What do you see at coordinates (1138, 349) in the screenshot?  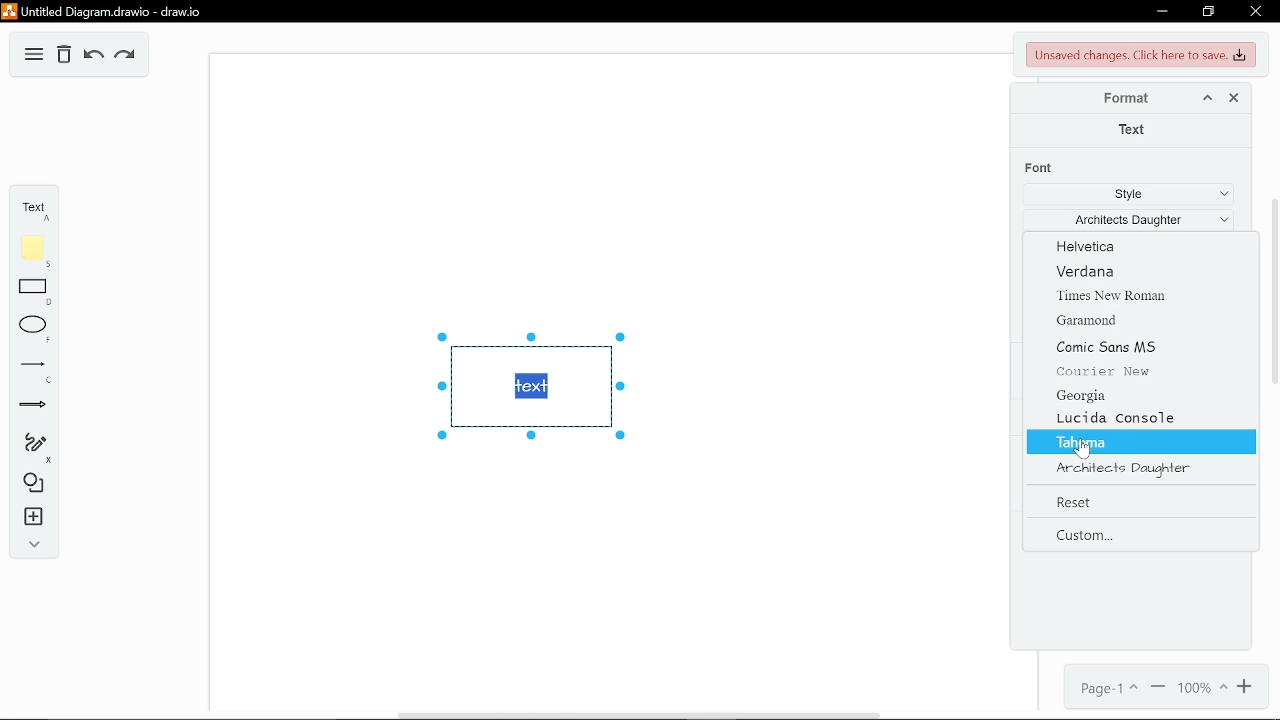 I see `comic sons MS` at bounding box center [1138, 349].